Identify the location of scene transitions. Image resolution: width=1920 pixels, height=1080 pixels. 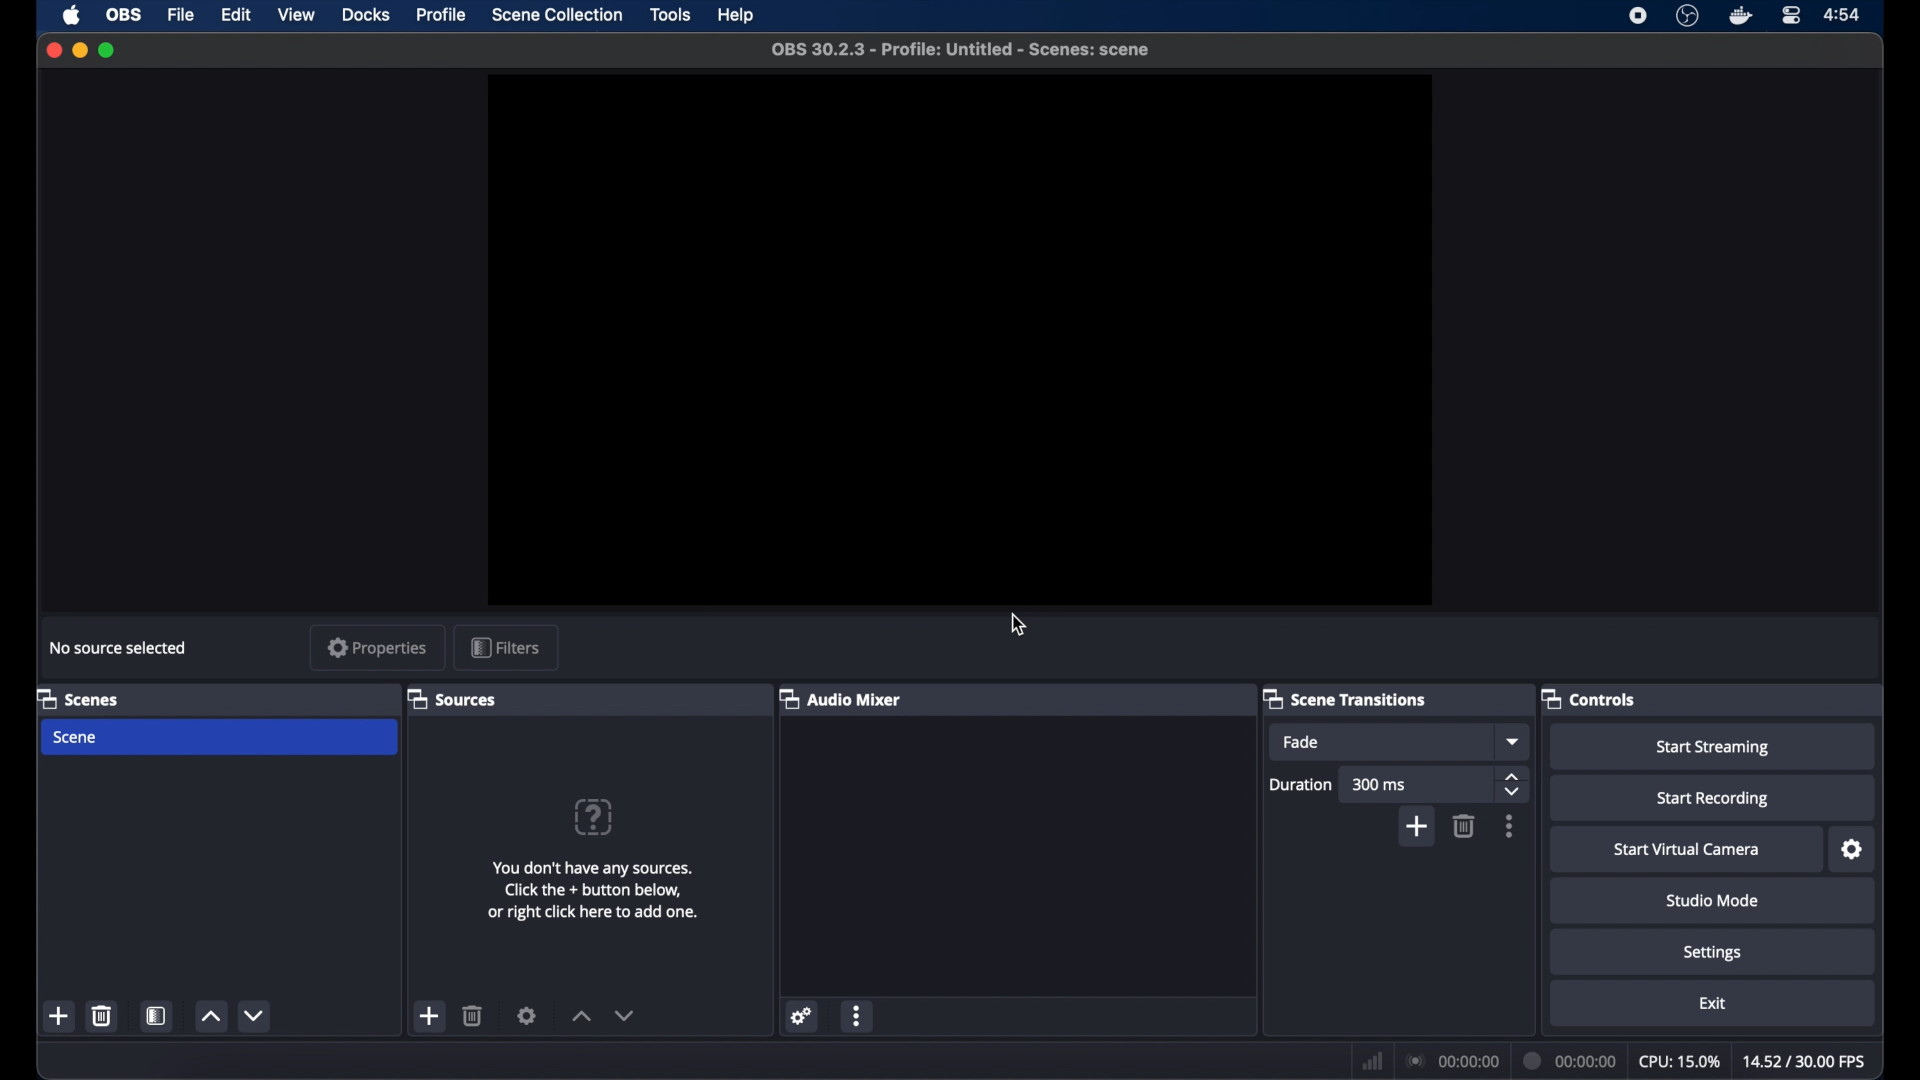
(1346, 698).